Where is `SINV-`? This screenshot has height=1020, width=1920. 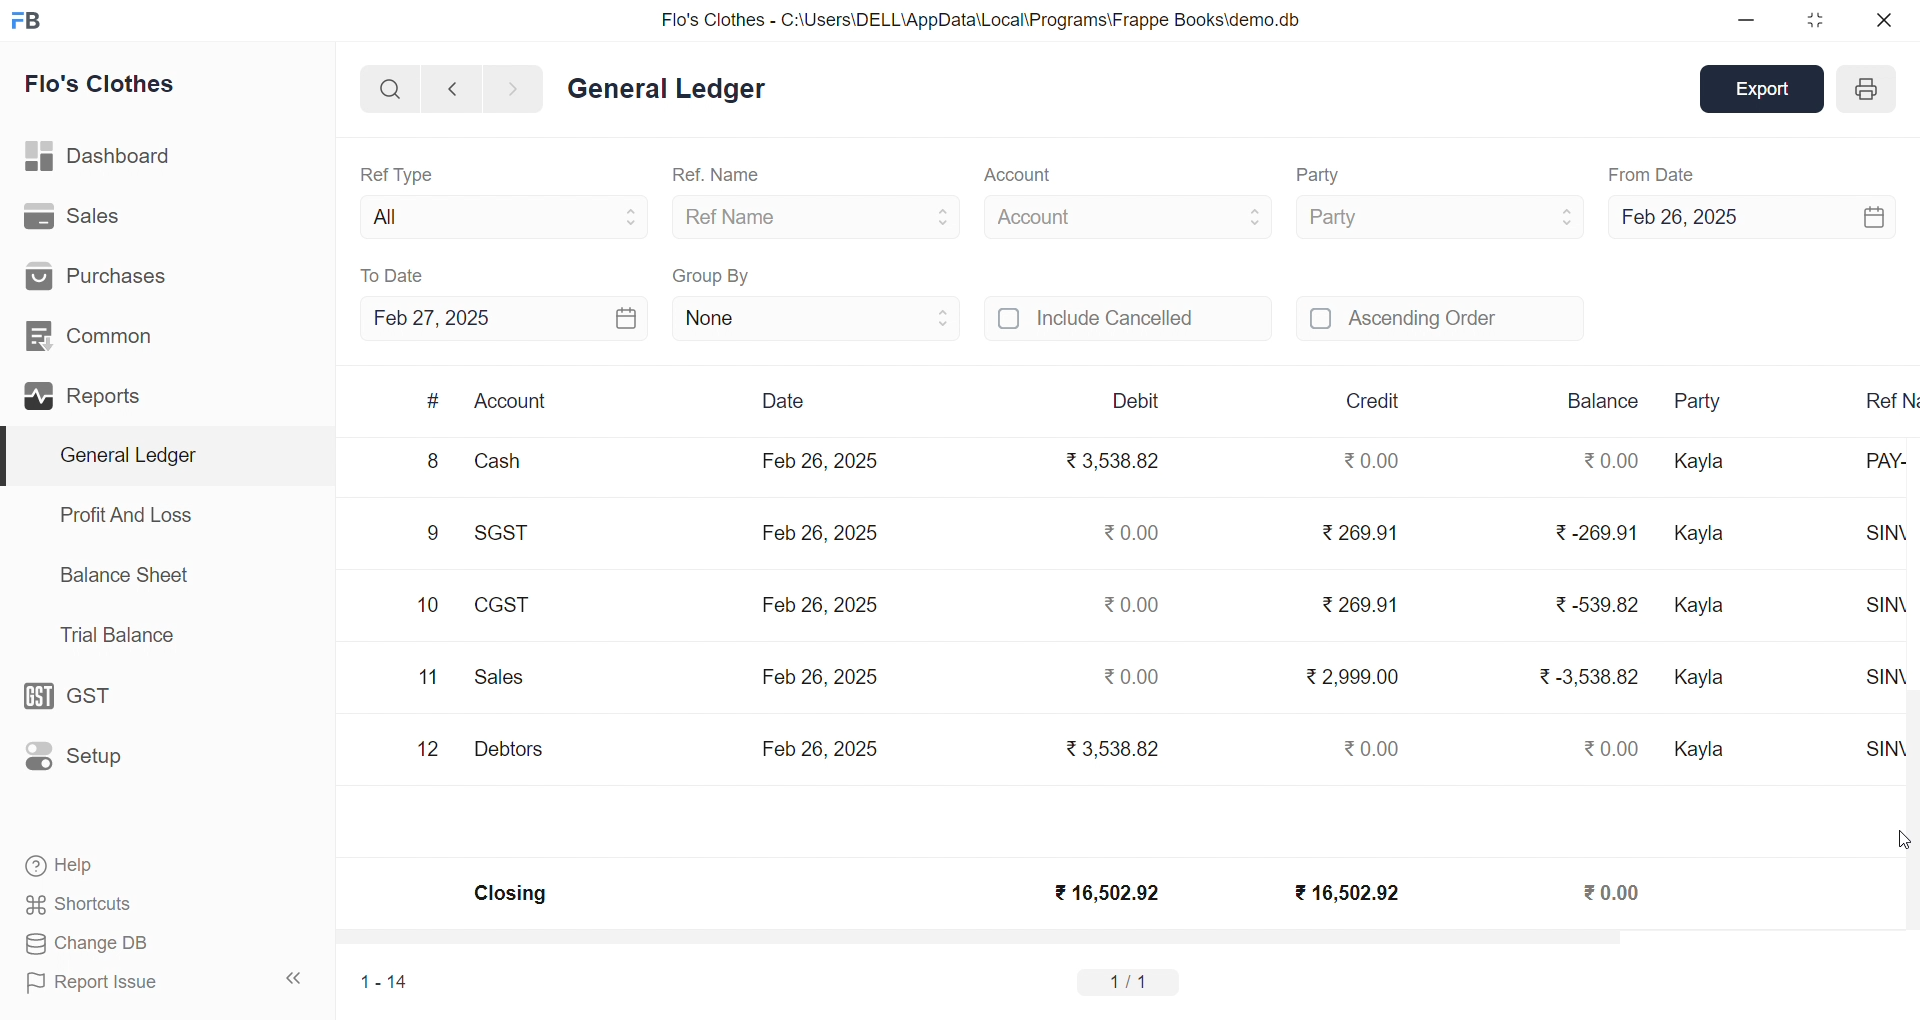 SINV- is located at coordinates (1891, 541).